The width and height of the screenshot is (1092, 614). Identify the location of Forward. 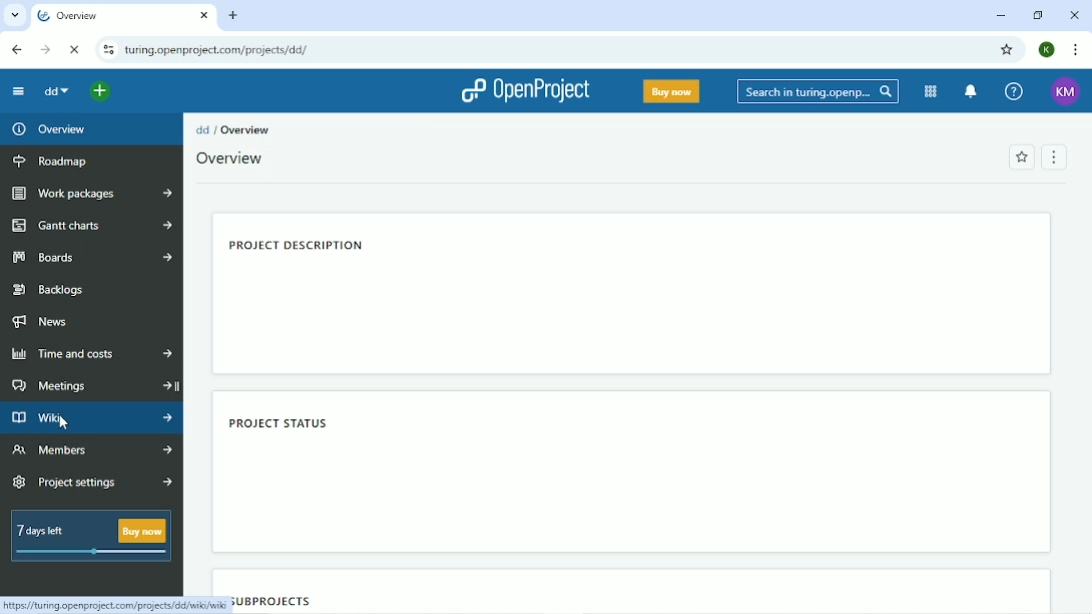
(46, 49).